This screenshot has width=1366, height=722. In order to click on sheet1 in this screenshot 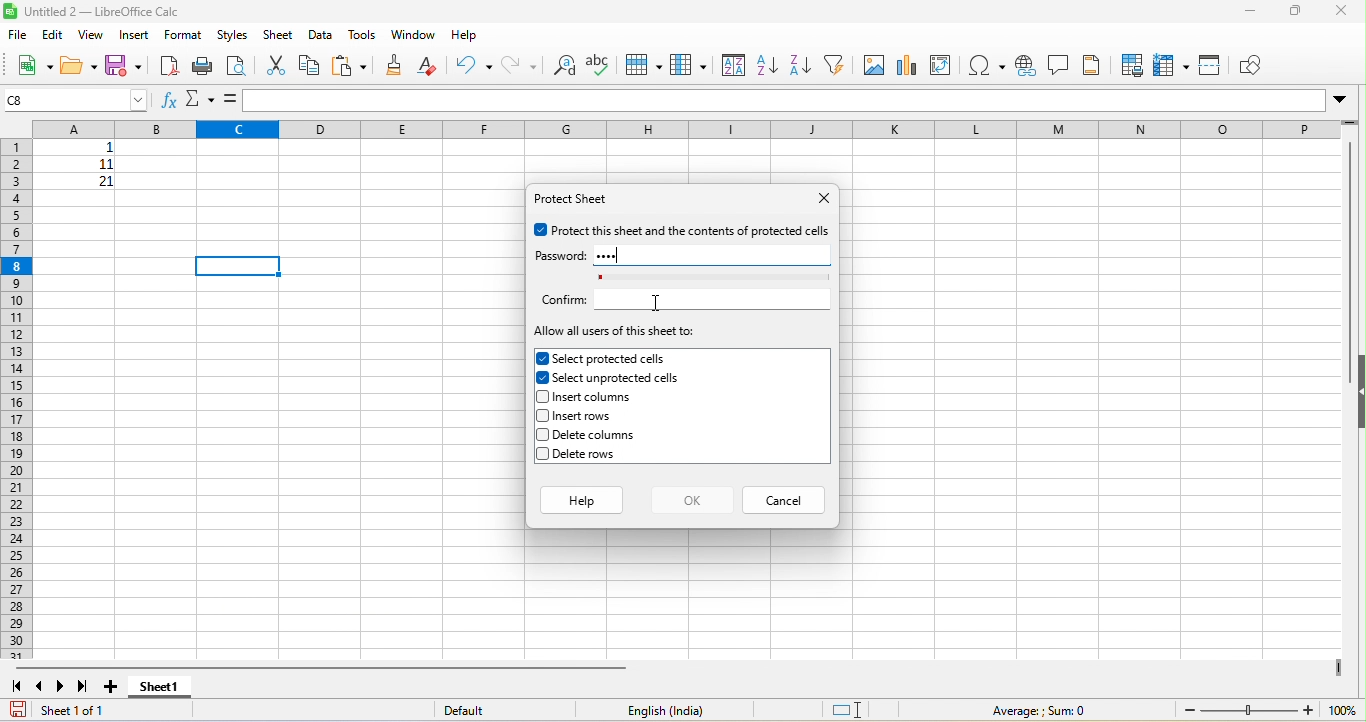, I will do `click(180, 687)`.